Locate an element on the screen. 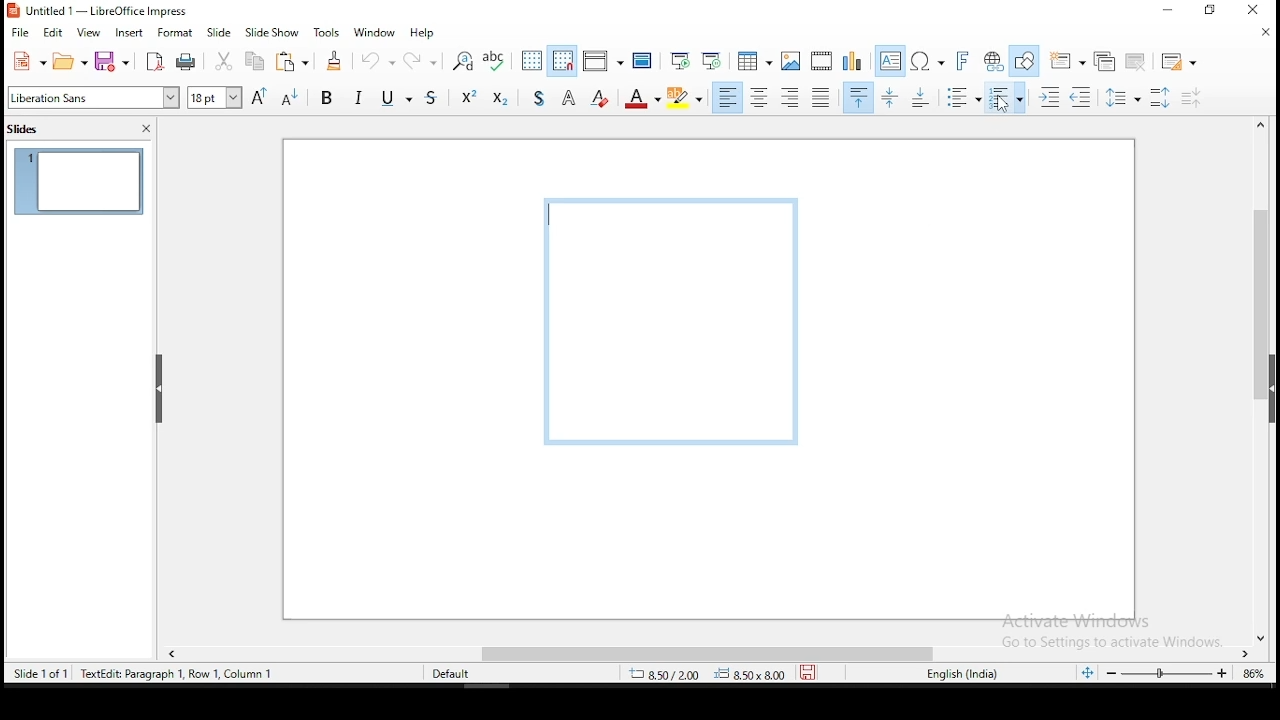 This screenshot has height=720, width=1280. file is located at coordinates (20, 31).